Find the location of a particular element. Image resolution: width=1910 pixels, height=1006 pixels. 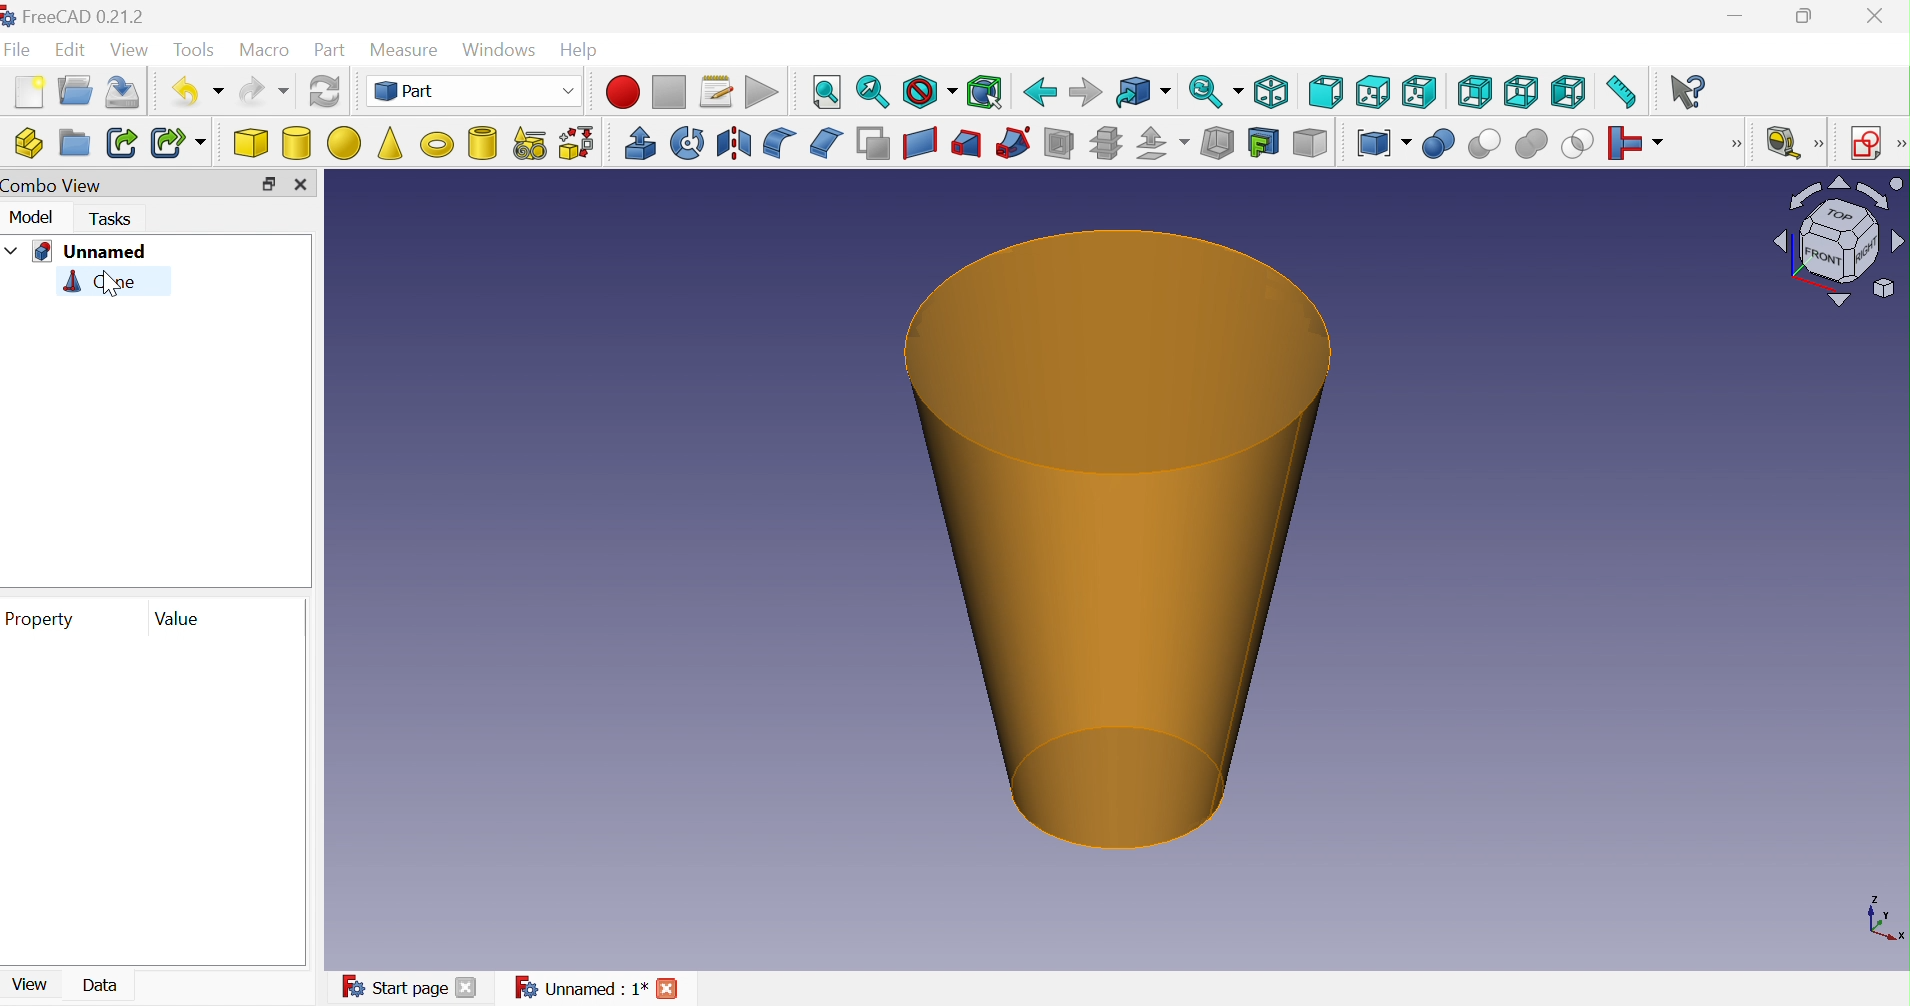

Join objects is located at coordinates (1640, 145).